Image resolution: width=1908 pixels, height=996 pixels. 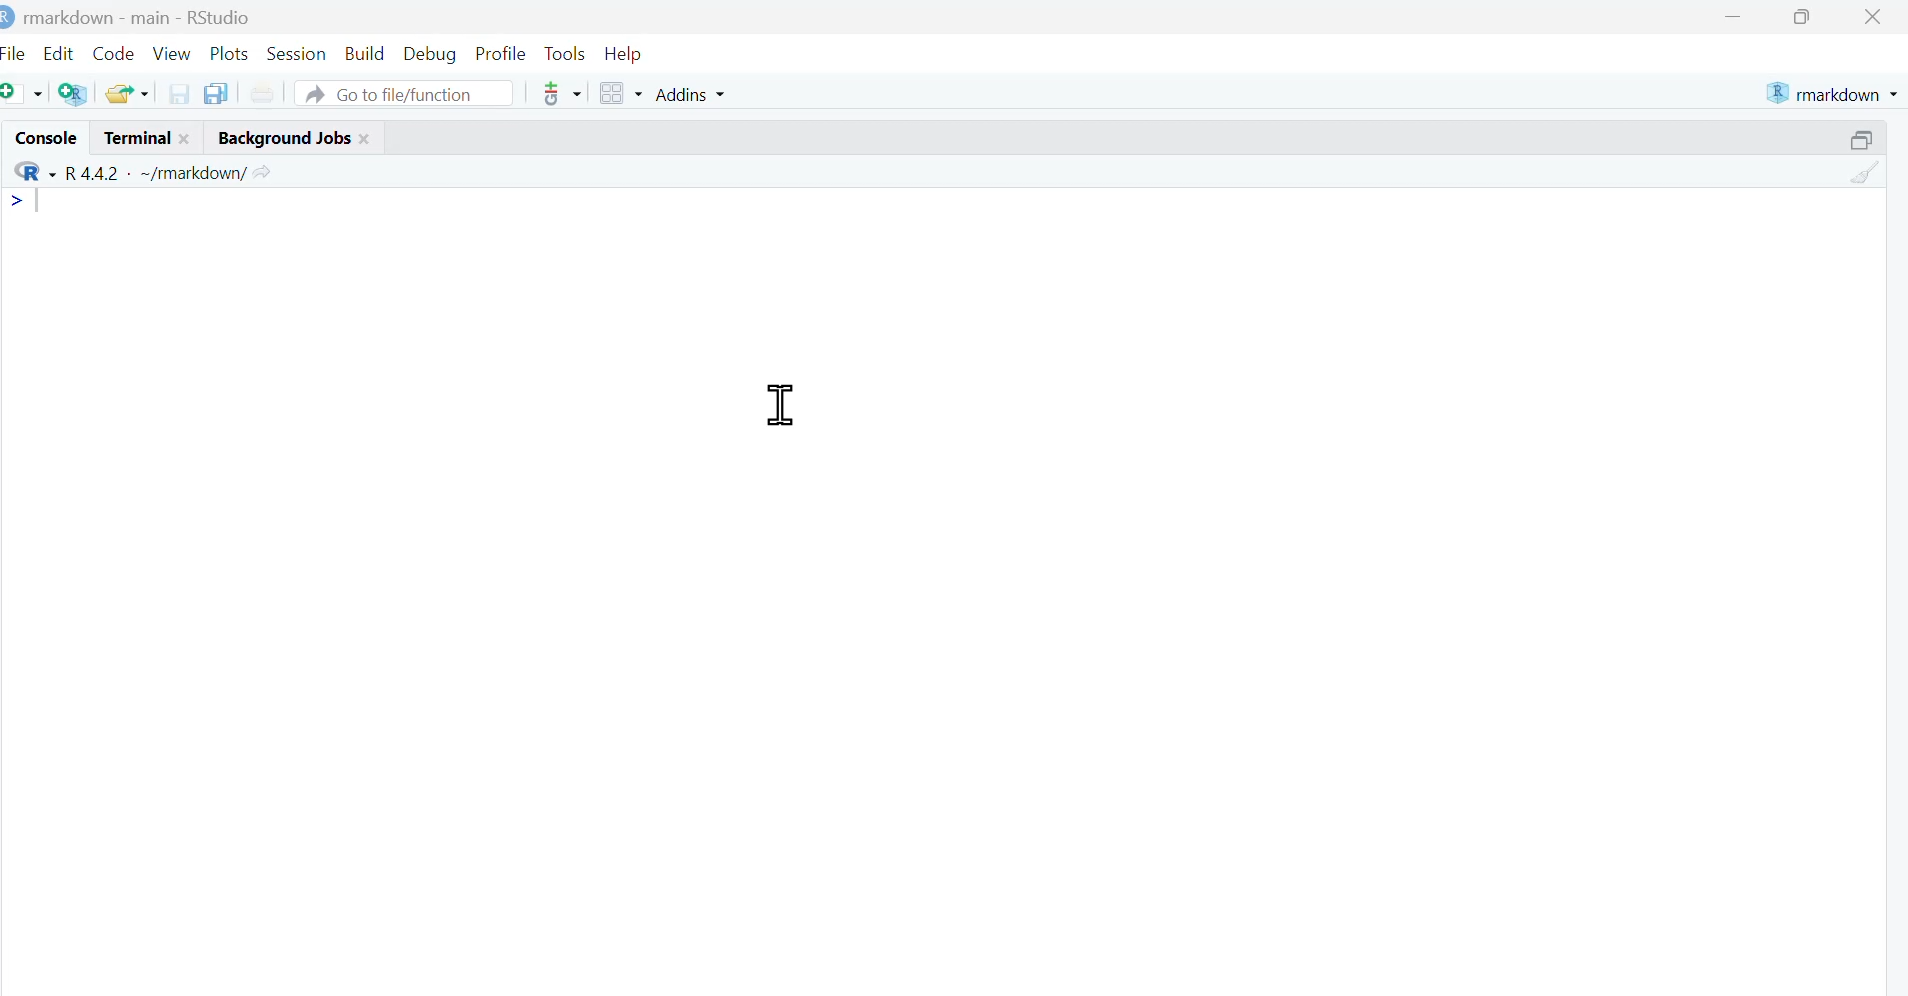 I want to click on close, so click(x=190, y=137).